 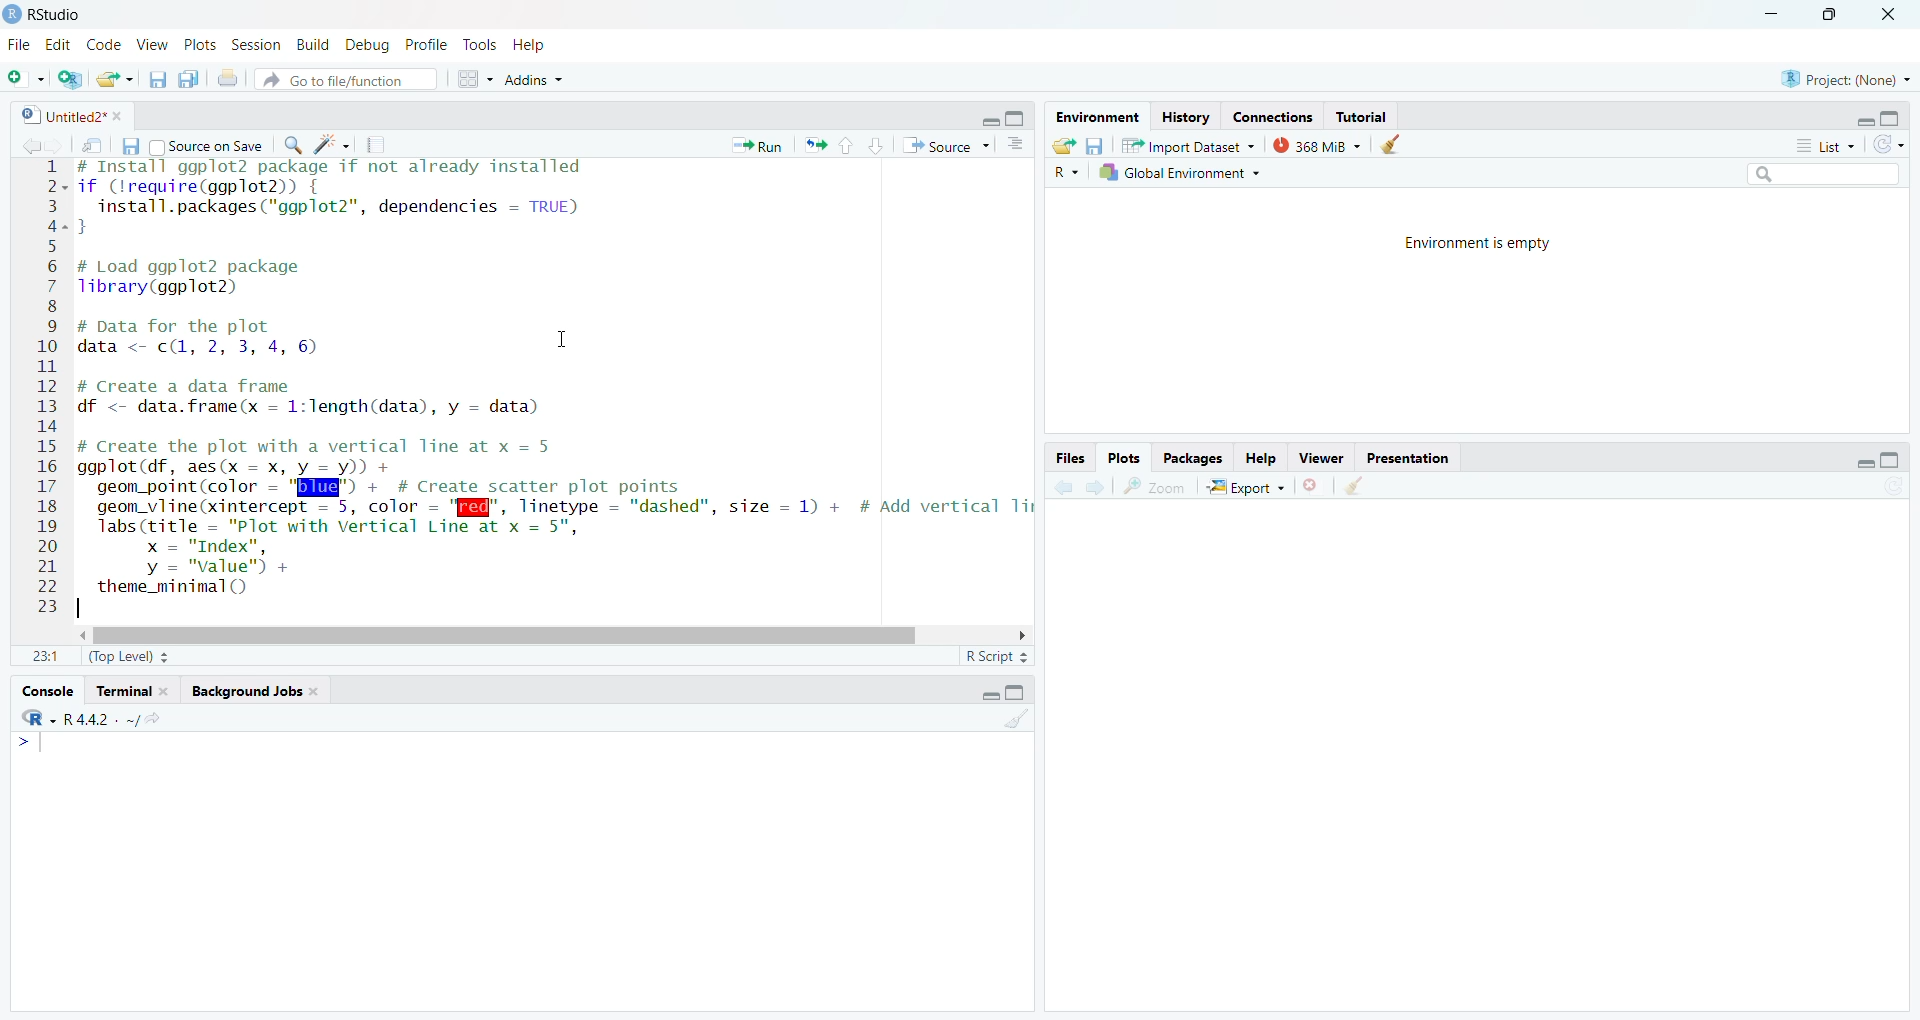 I want to click on minimise, so click(x=1861, y=117).